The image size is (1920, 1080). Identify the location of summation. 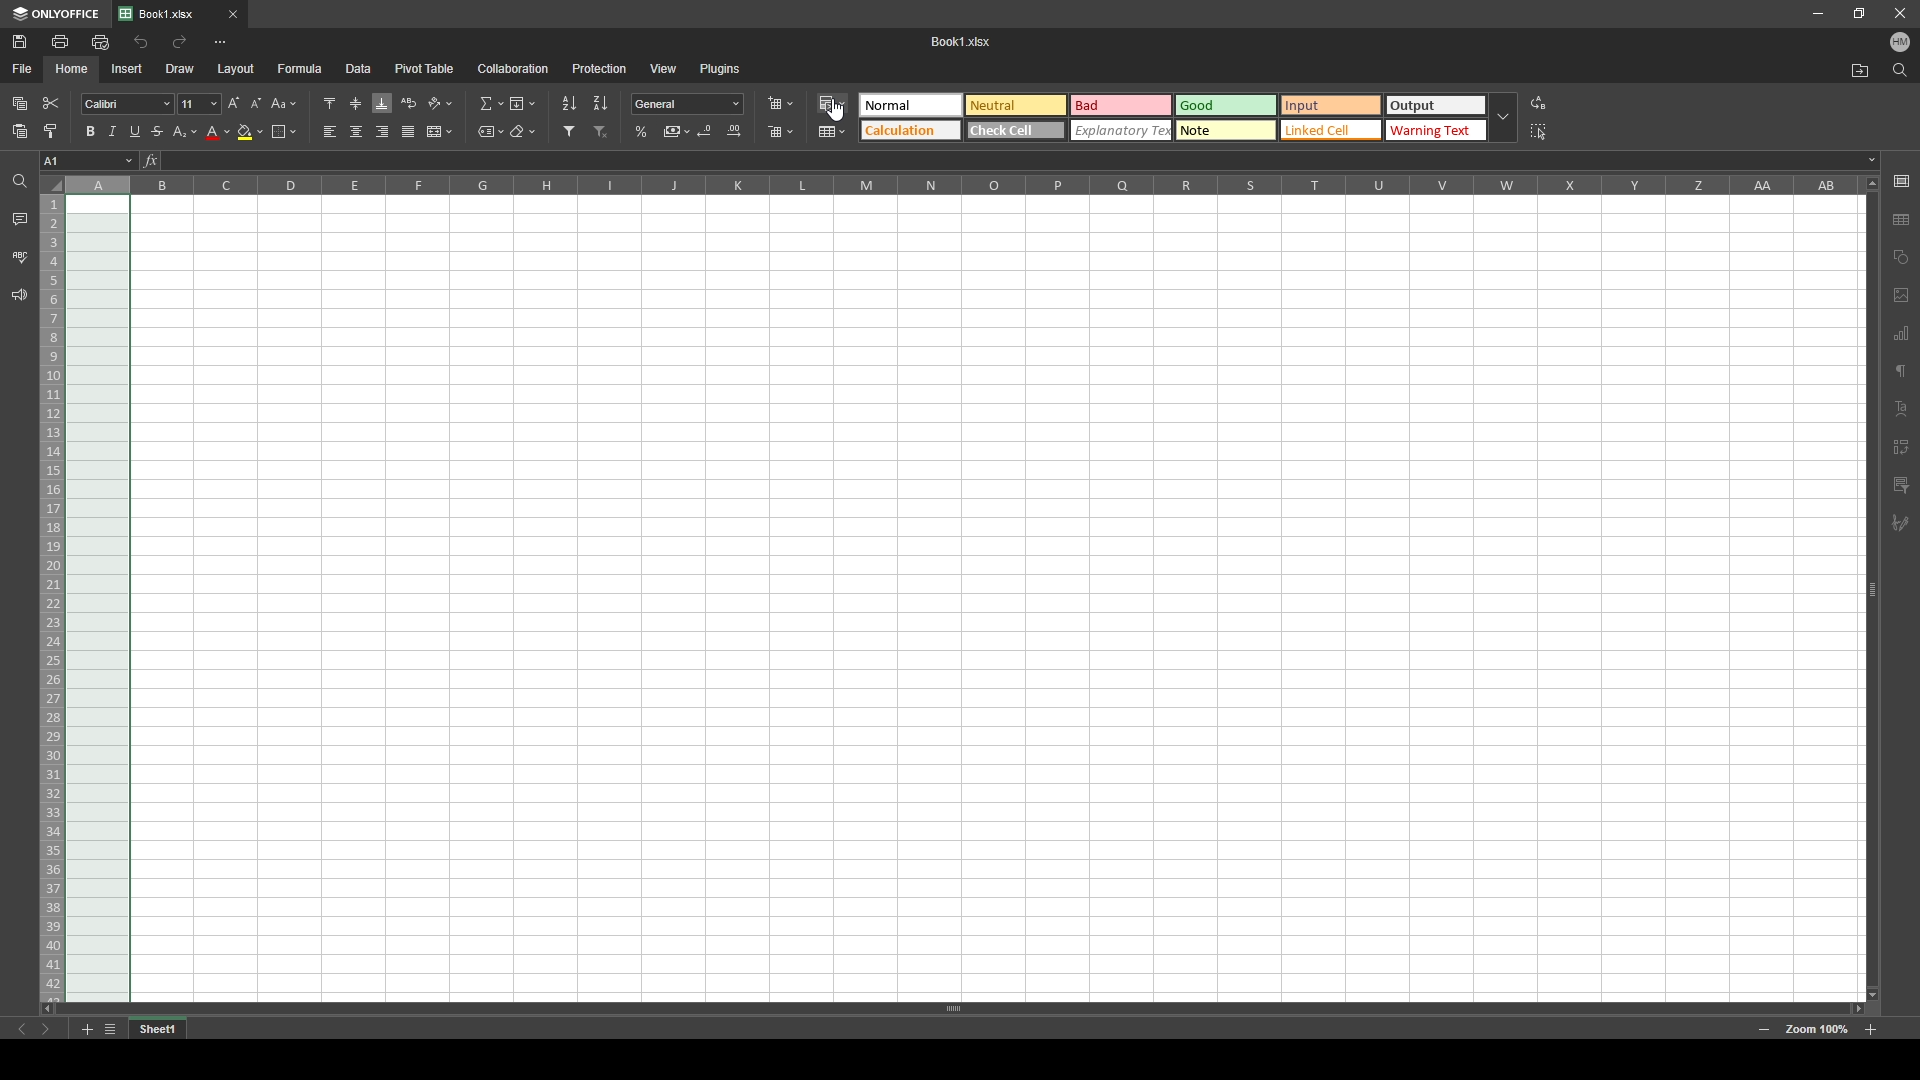
(490, 103).